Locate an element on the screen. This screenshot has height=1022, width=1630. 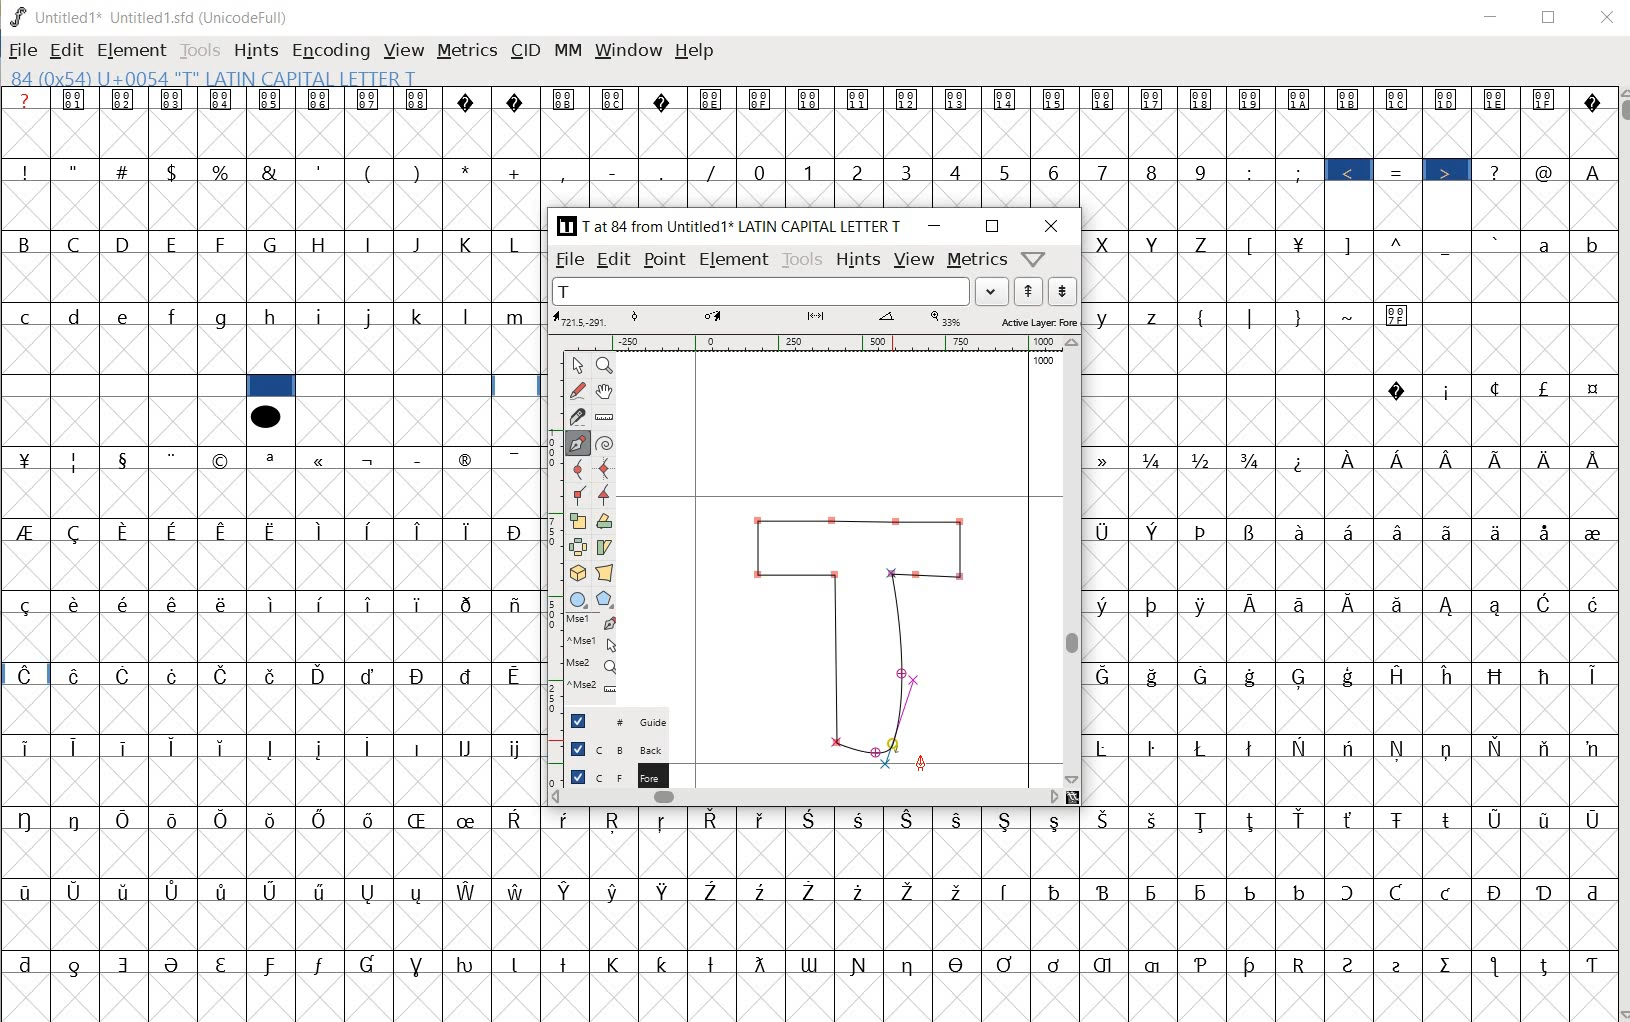
& is located at coordinates (269, 170).